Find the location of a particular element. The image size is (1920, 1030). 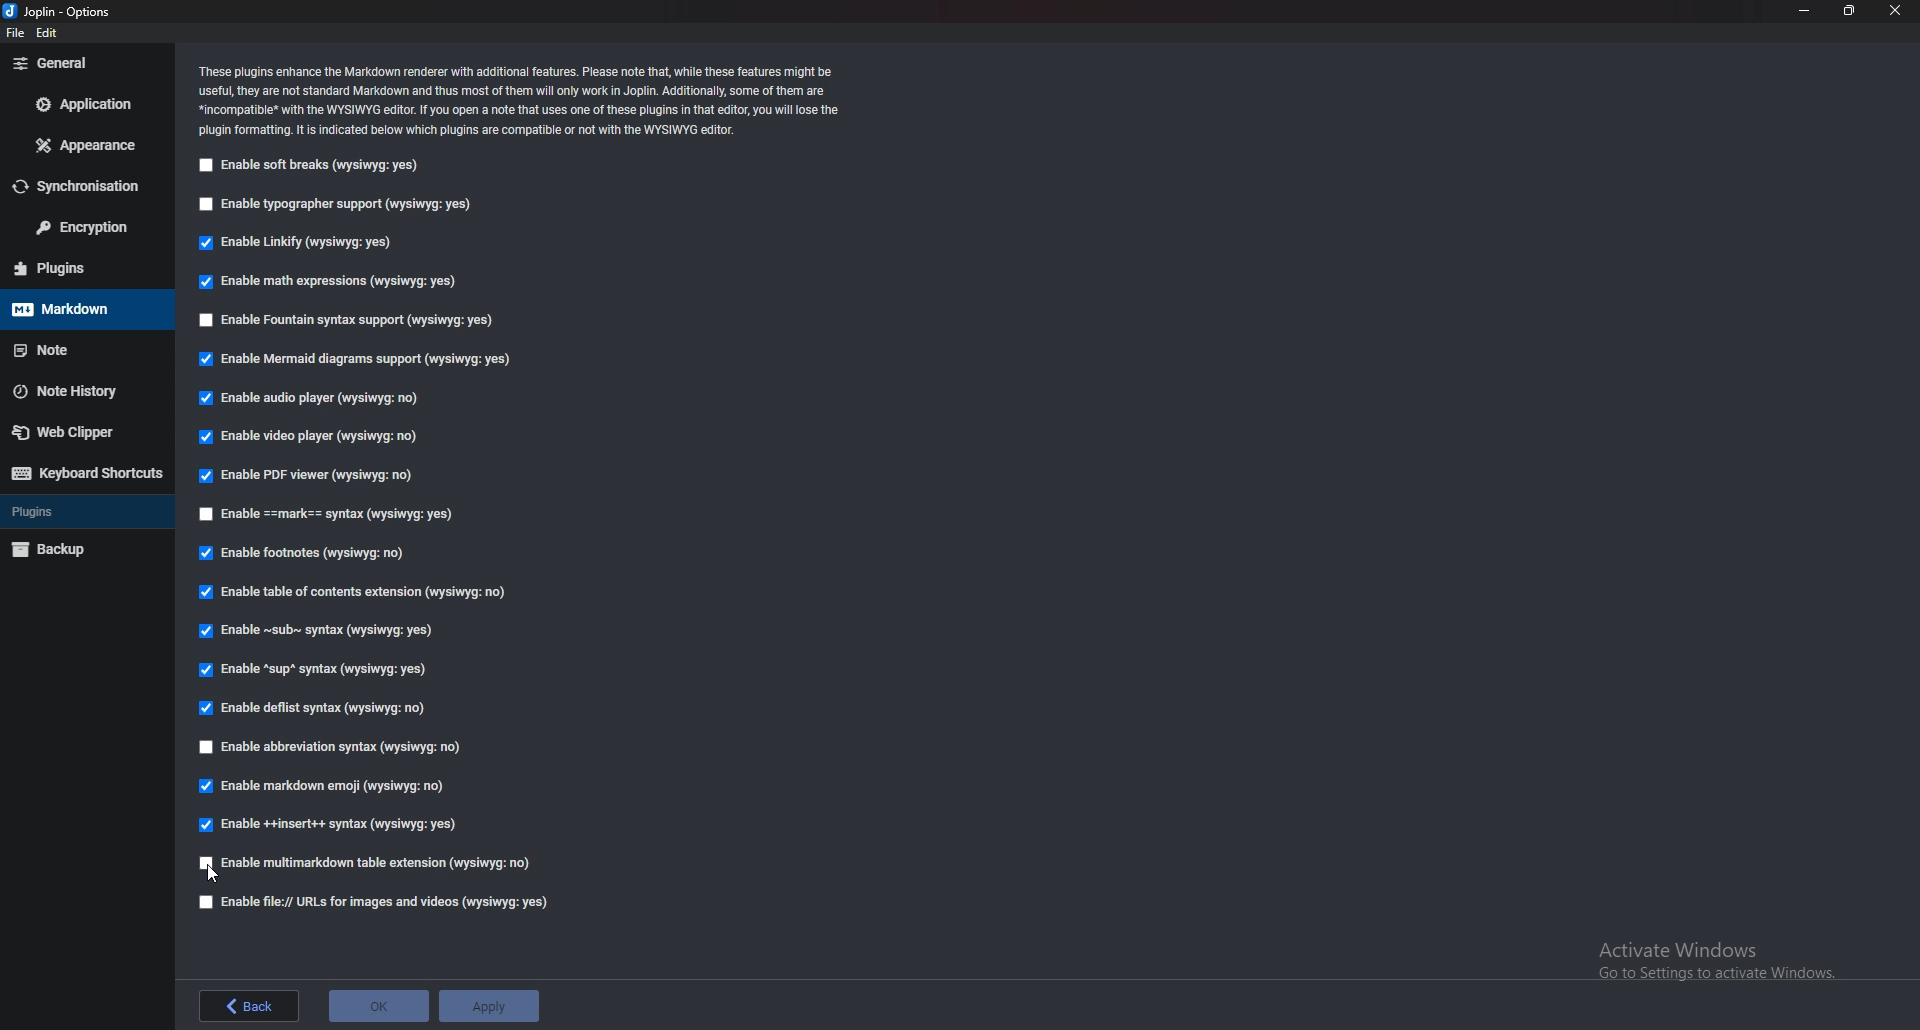

Application is located at coordinates (83, 105).